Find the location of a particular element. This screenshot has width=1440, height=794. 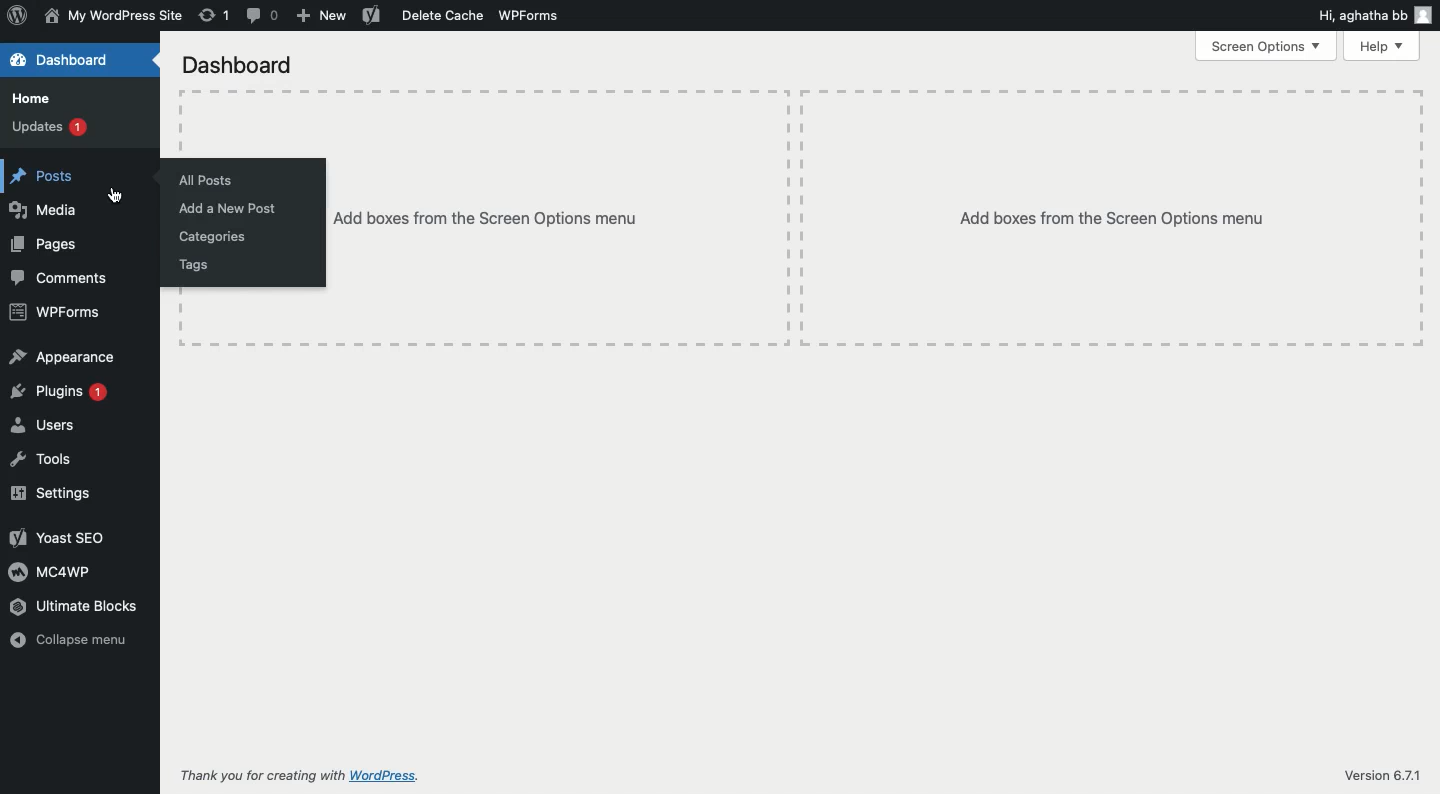

All posts is located at coordinates (209, 181).